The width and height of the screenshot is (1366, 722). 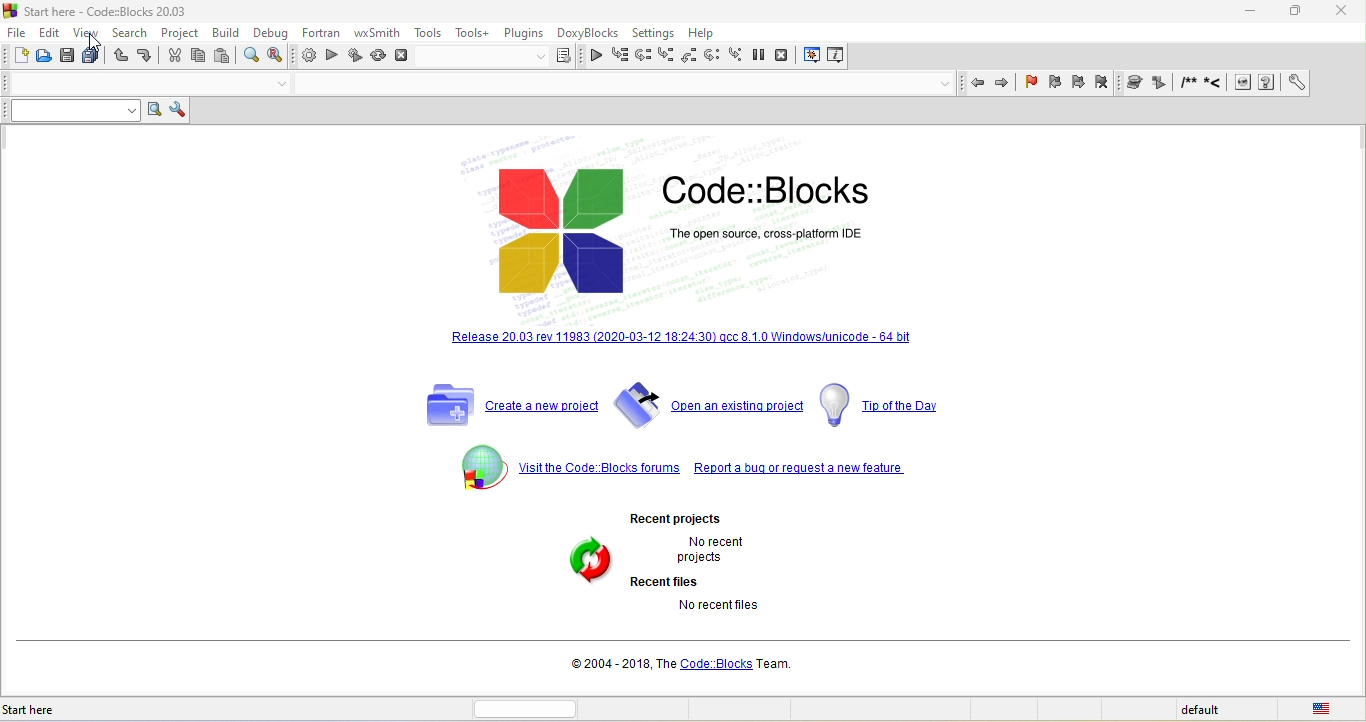 What do you see at coordinates (126, 84) in the screenshot?
I see `open tab ` at bounding box center [126, 84].